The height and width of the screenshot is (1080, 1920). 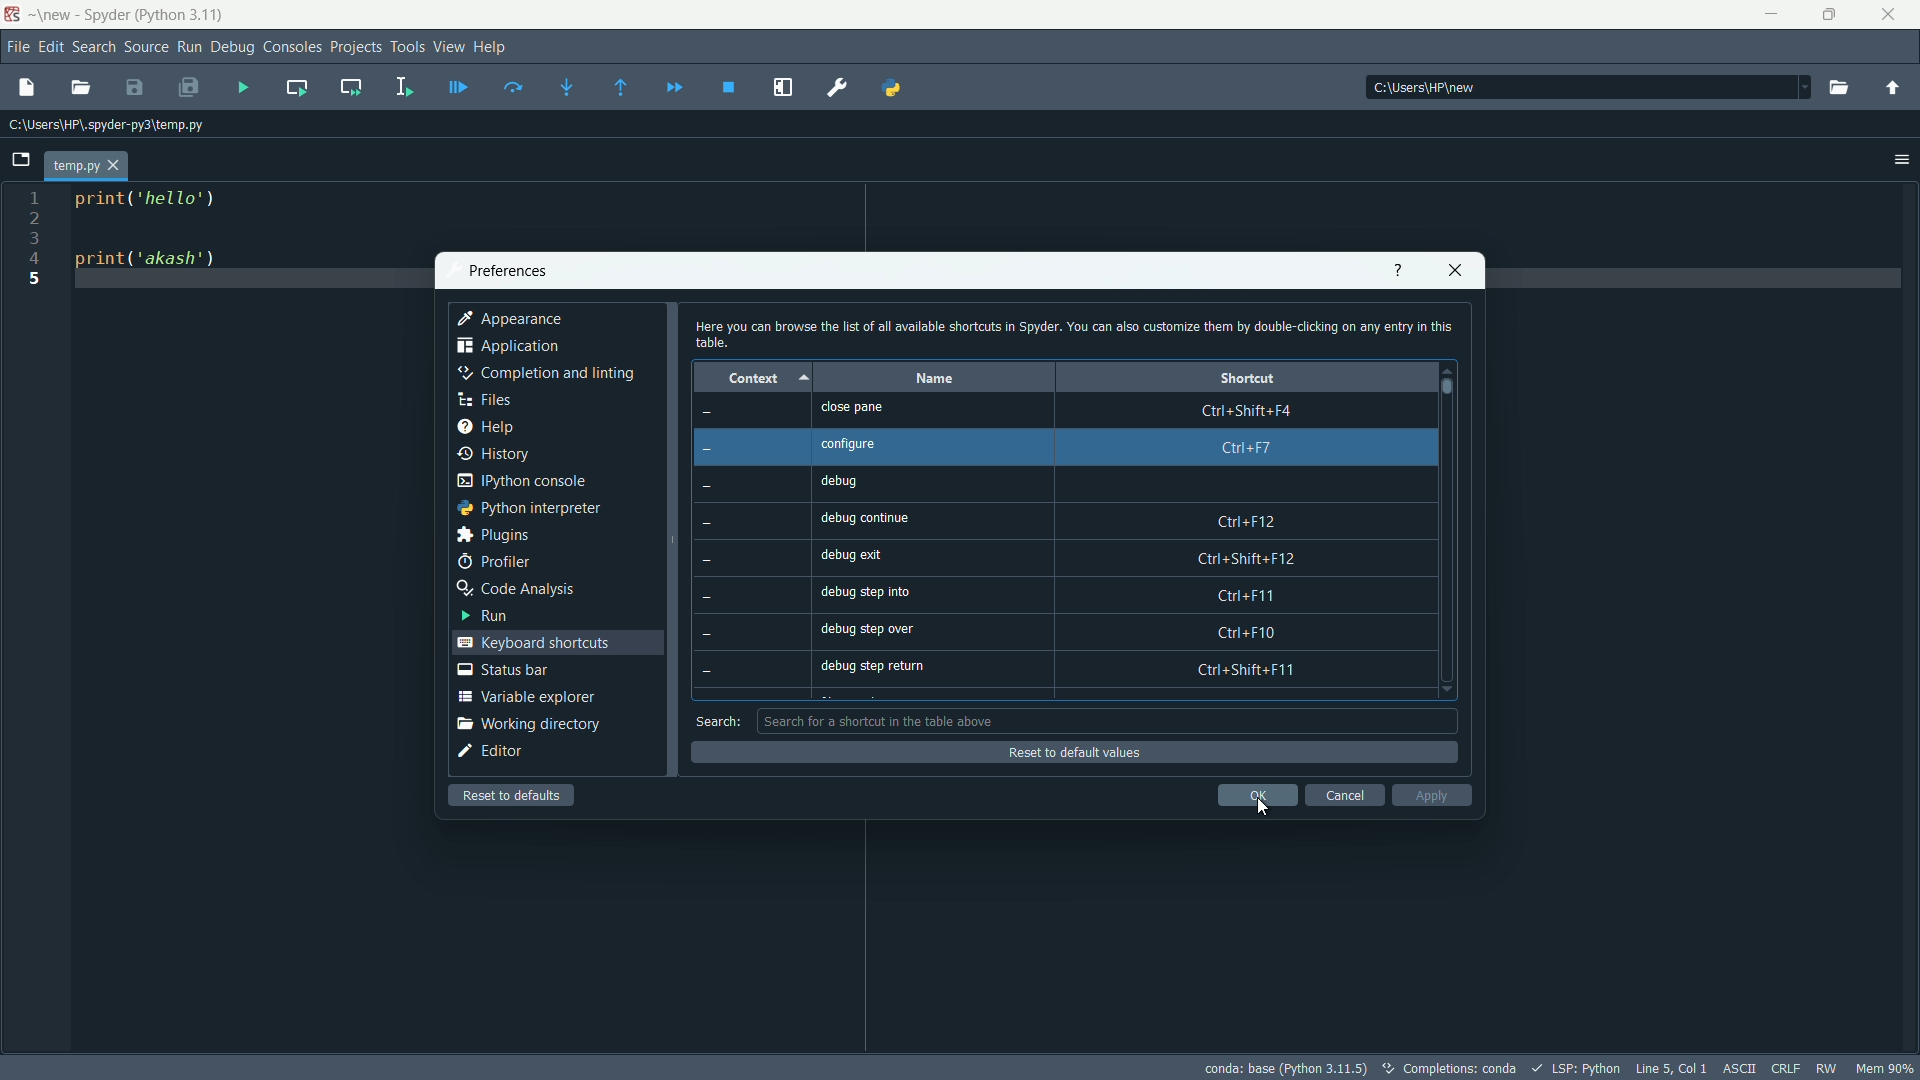 What do you see at coordinates (1886, 1068) in the screenshot?
I see `memory usage` at bounding box center [1886, 1068].